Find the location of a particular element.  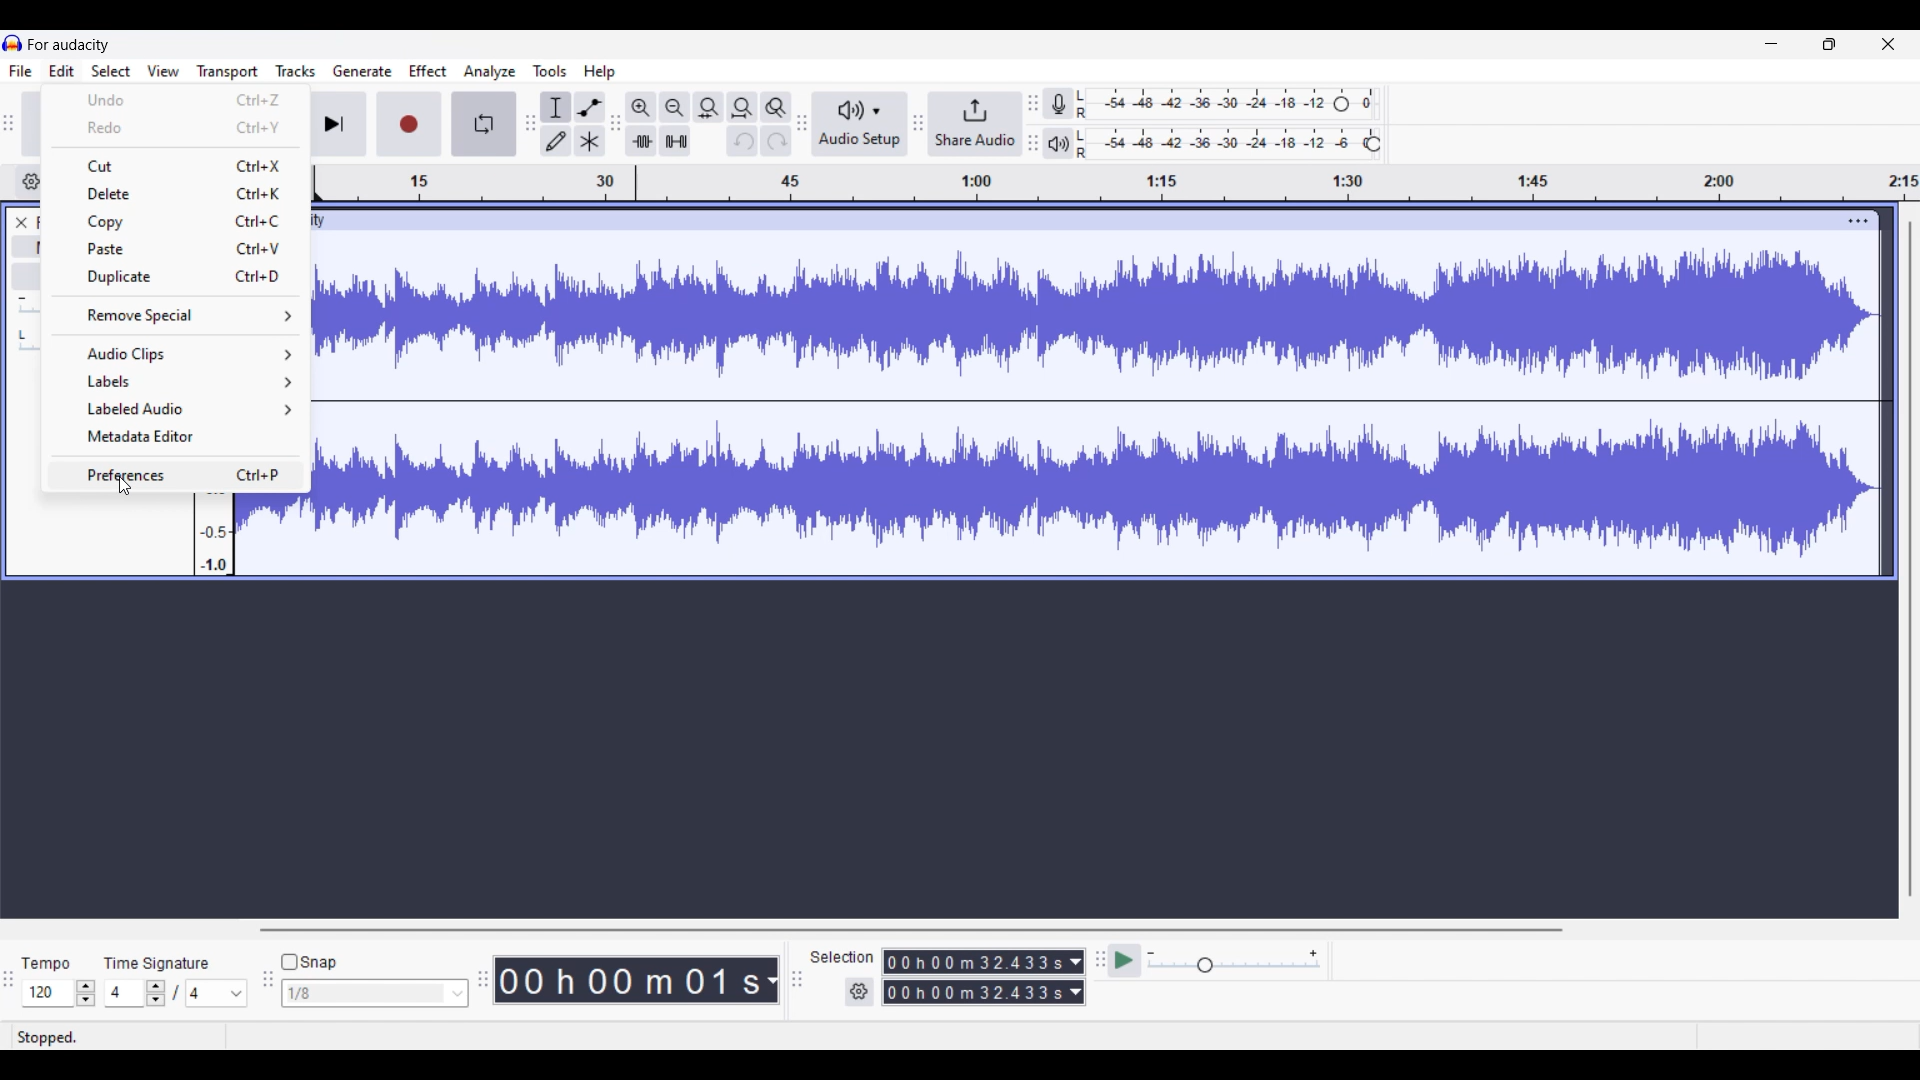

Snap toggle is located at coordinates (310, 962).